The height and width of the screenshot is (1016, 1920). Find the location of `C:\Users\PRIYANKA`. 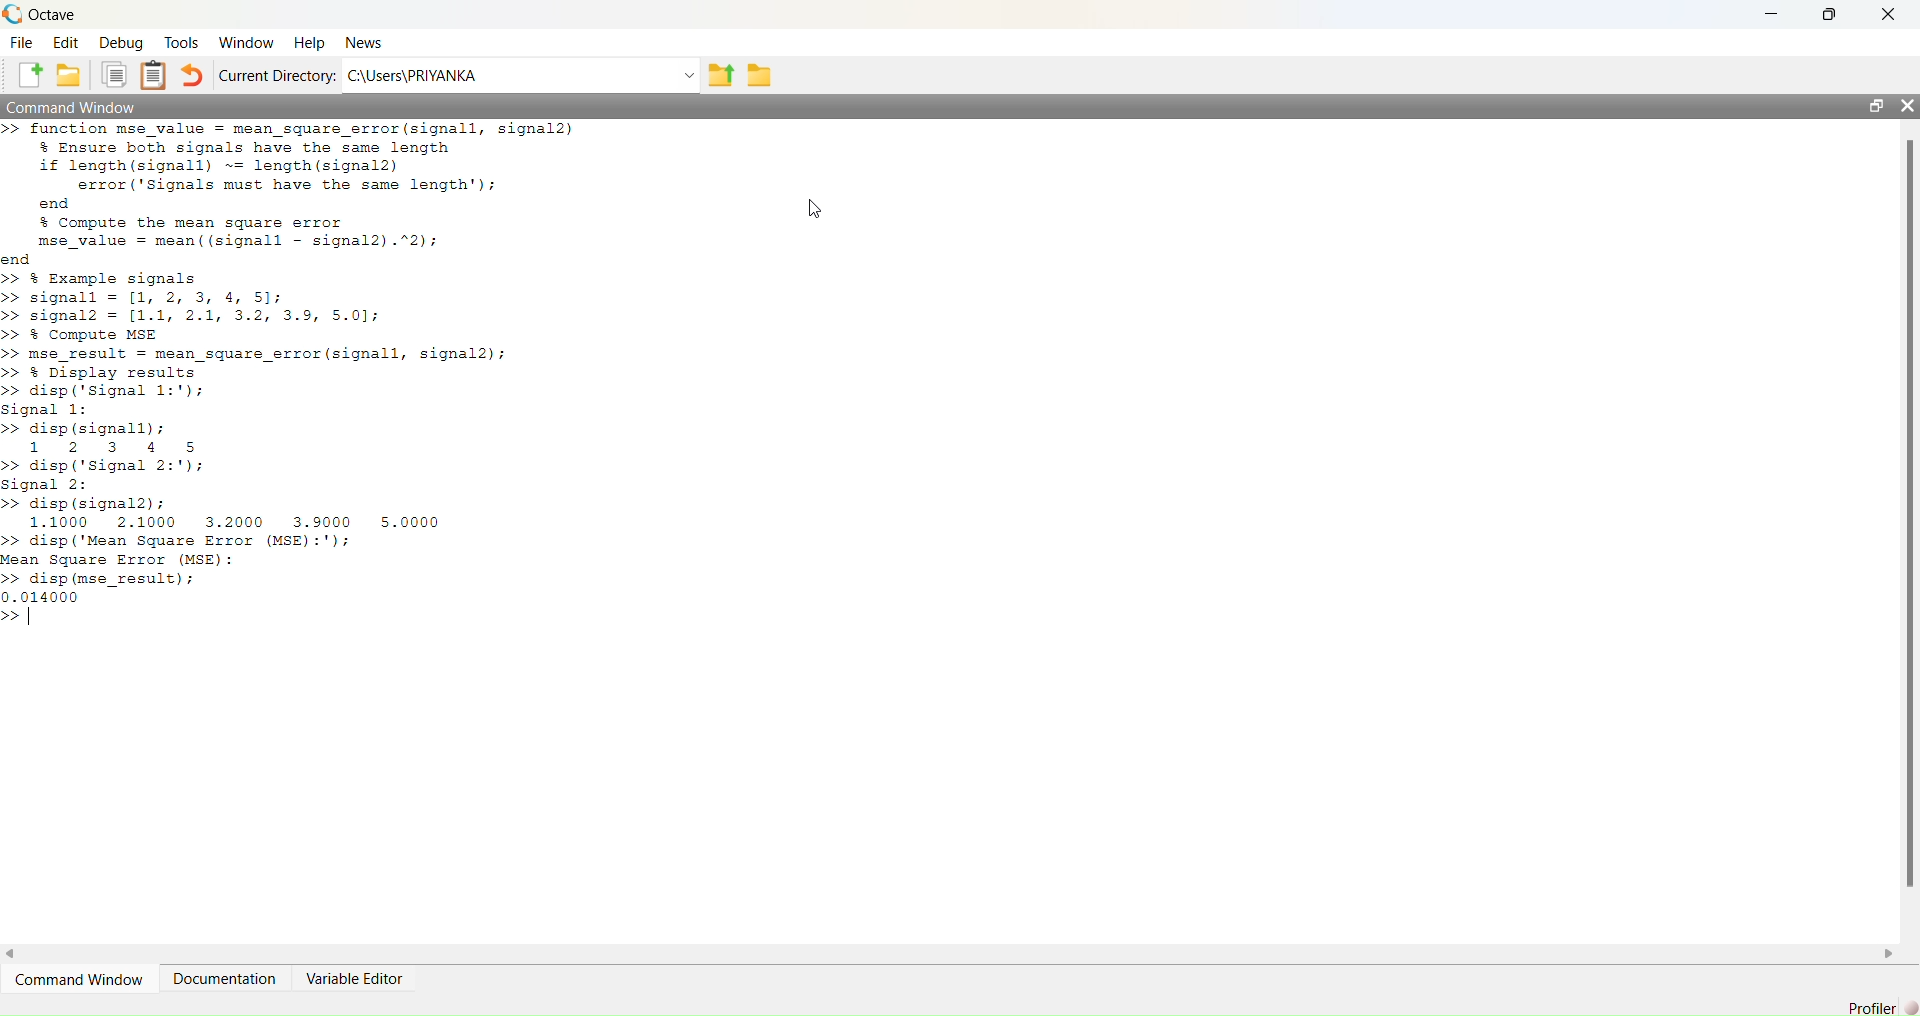

C:\Users\PRIYANKA is located at coordinates (422, 76).